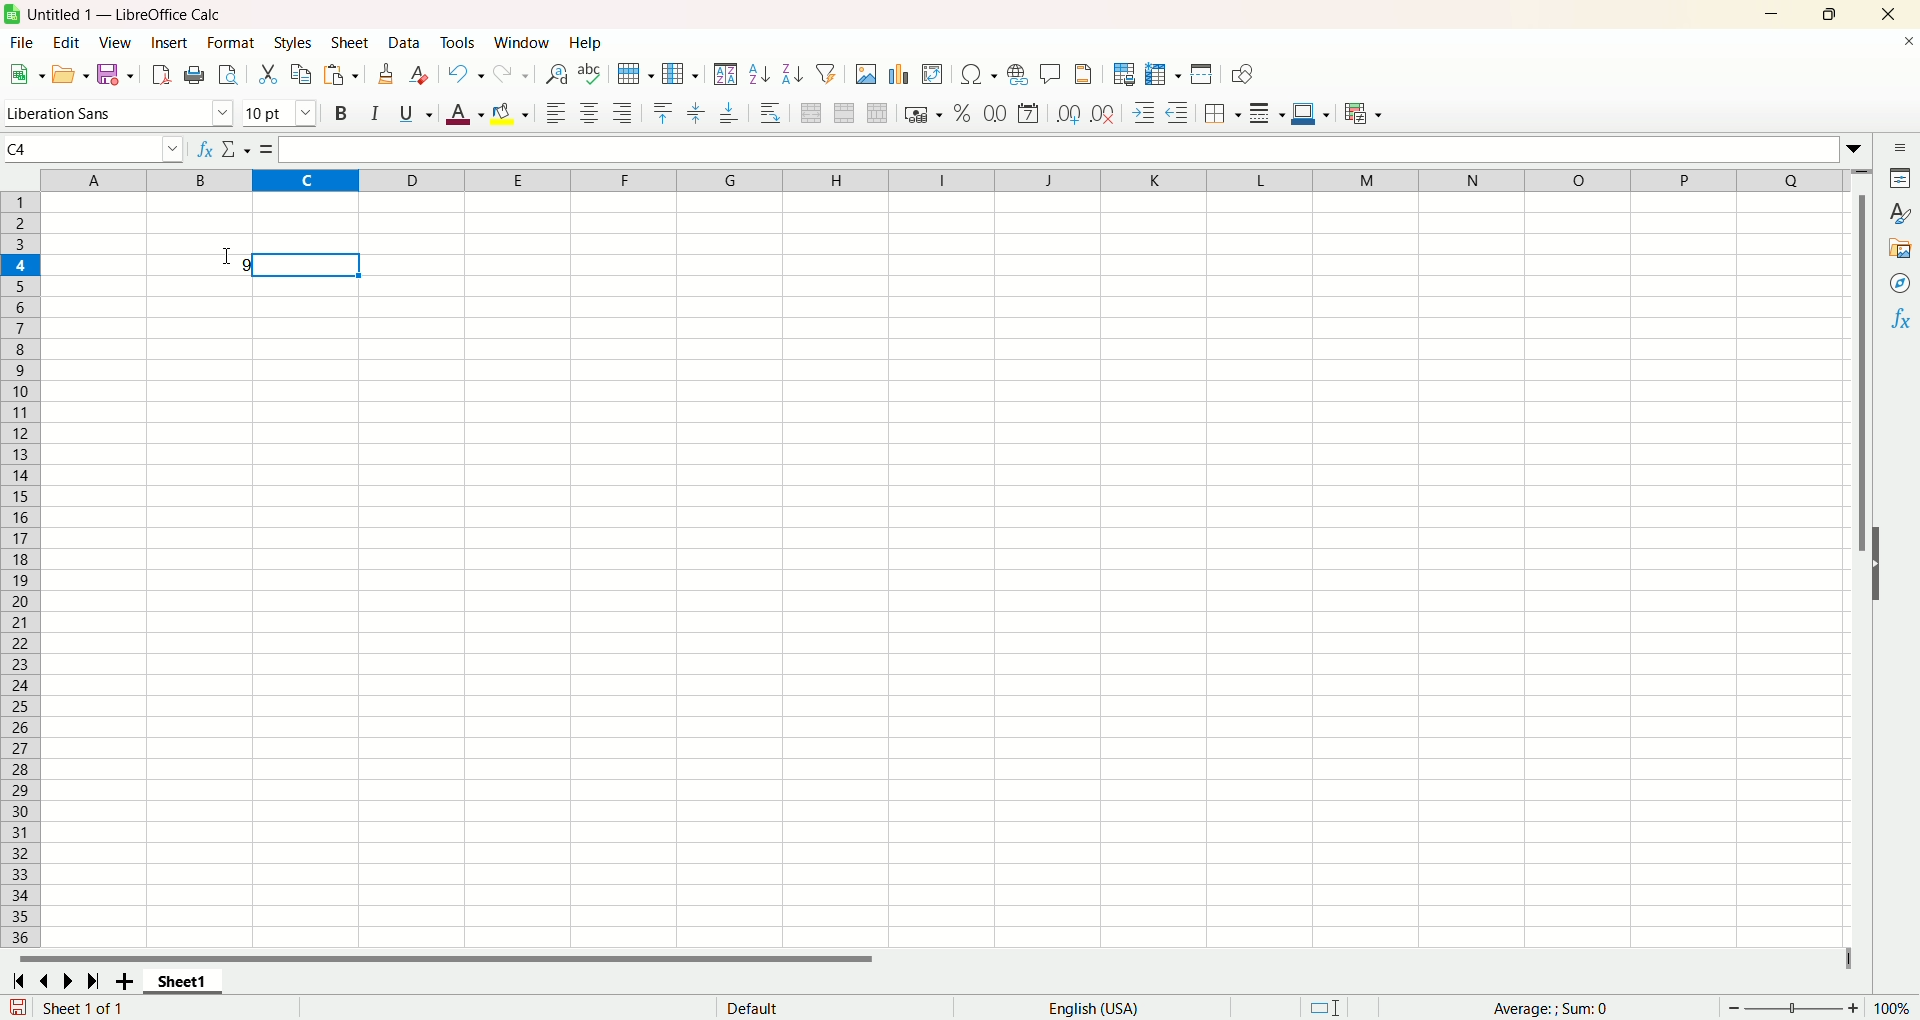 The width and height of the screenshot is (1920, 1020). What do you see at coordinates (1903, 318) in the screenshot?
I see `functions` at bounding box center [1903, 318].